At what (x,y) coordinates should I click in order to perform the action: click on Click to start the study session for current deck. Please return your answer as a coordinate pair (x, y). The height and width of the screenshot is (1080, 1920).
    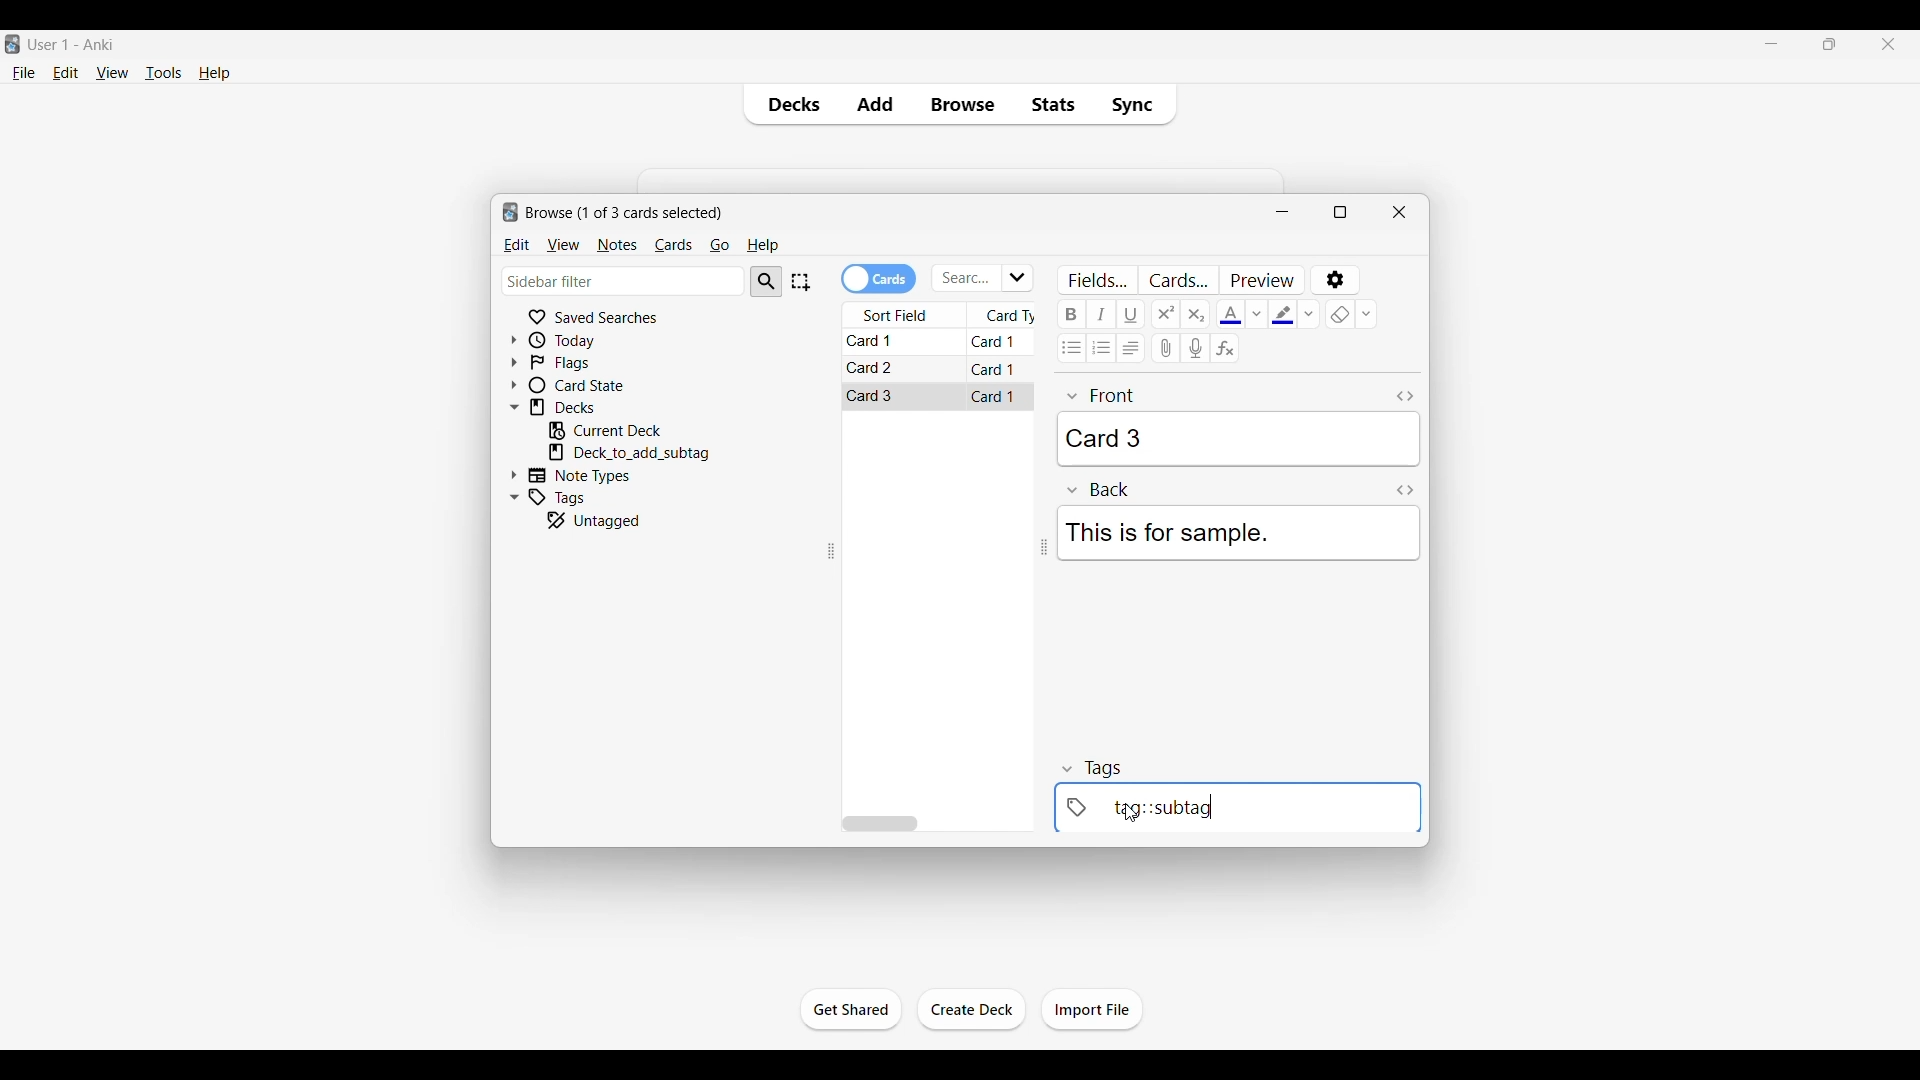
    Looking at the image, I should click on (851, 1010).